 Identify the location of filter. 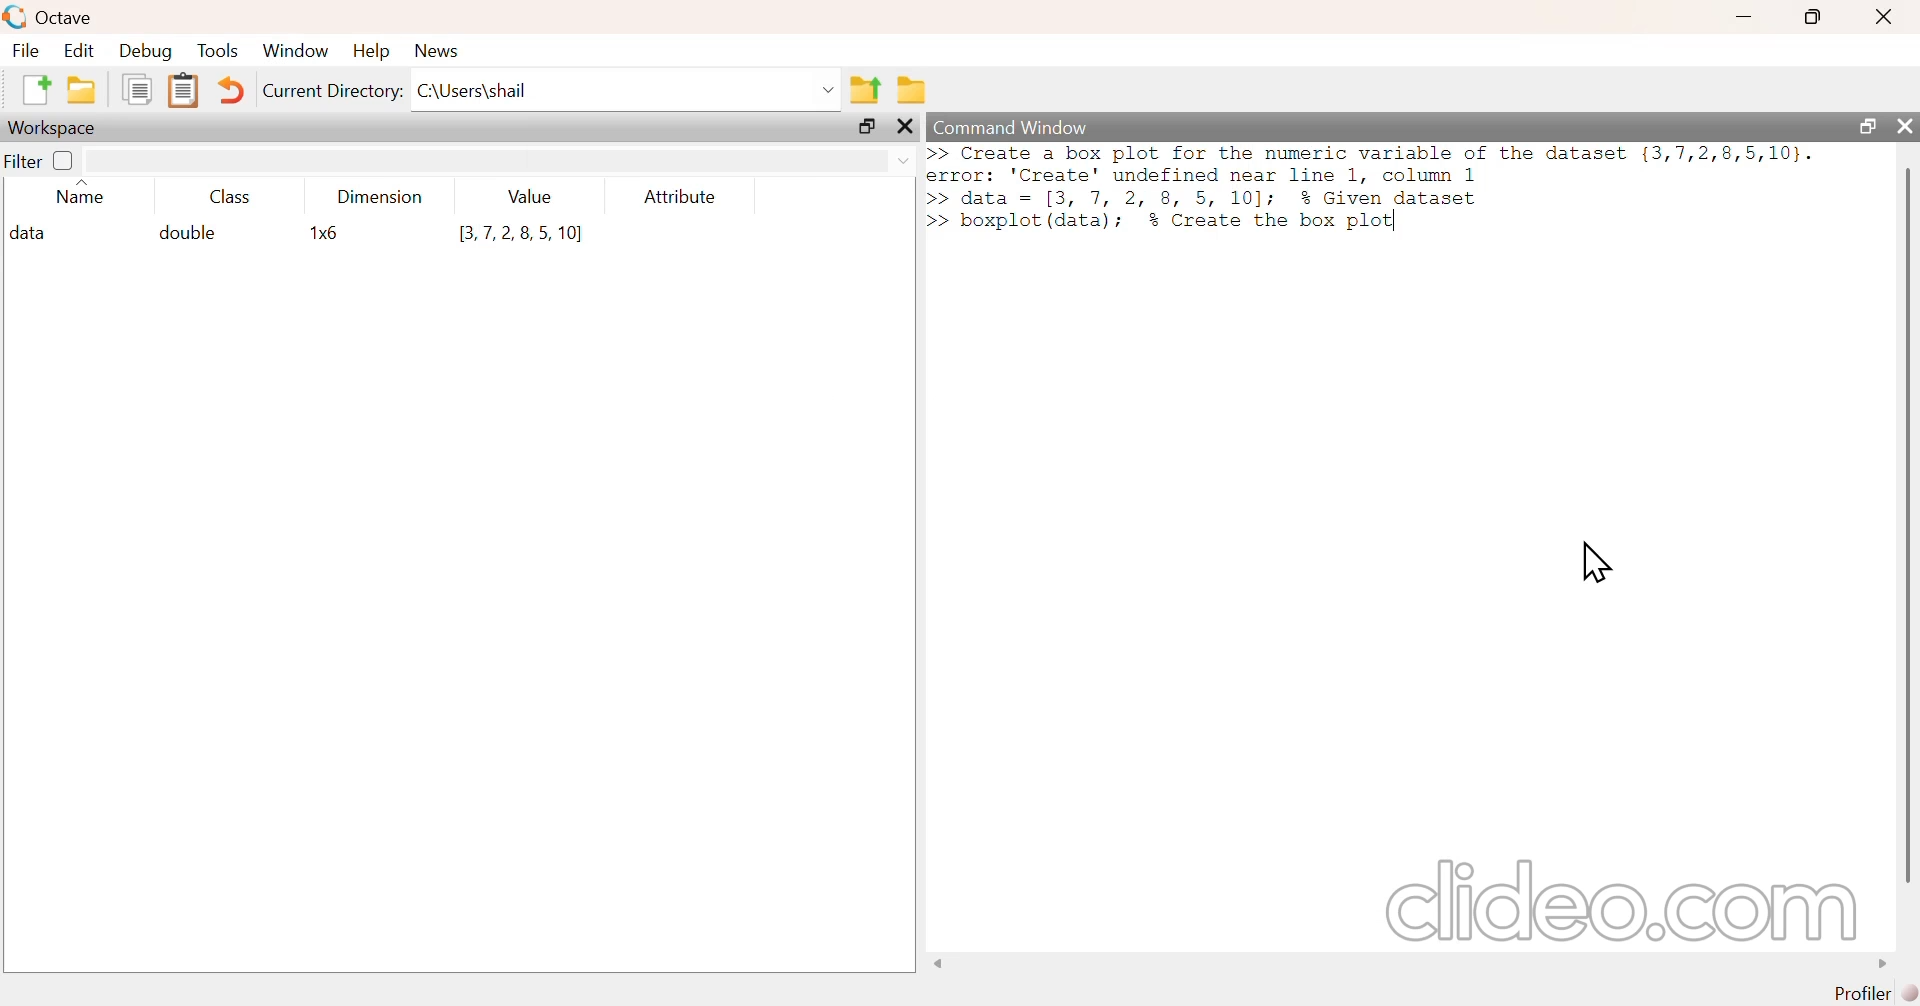
(41, 160).